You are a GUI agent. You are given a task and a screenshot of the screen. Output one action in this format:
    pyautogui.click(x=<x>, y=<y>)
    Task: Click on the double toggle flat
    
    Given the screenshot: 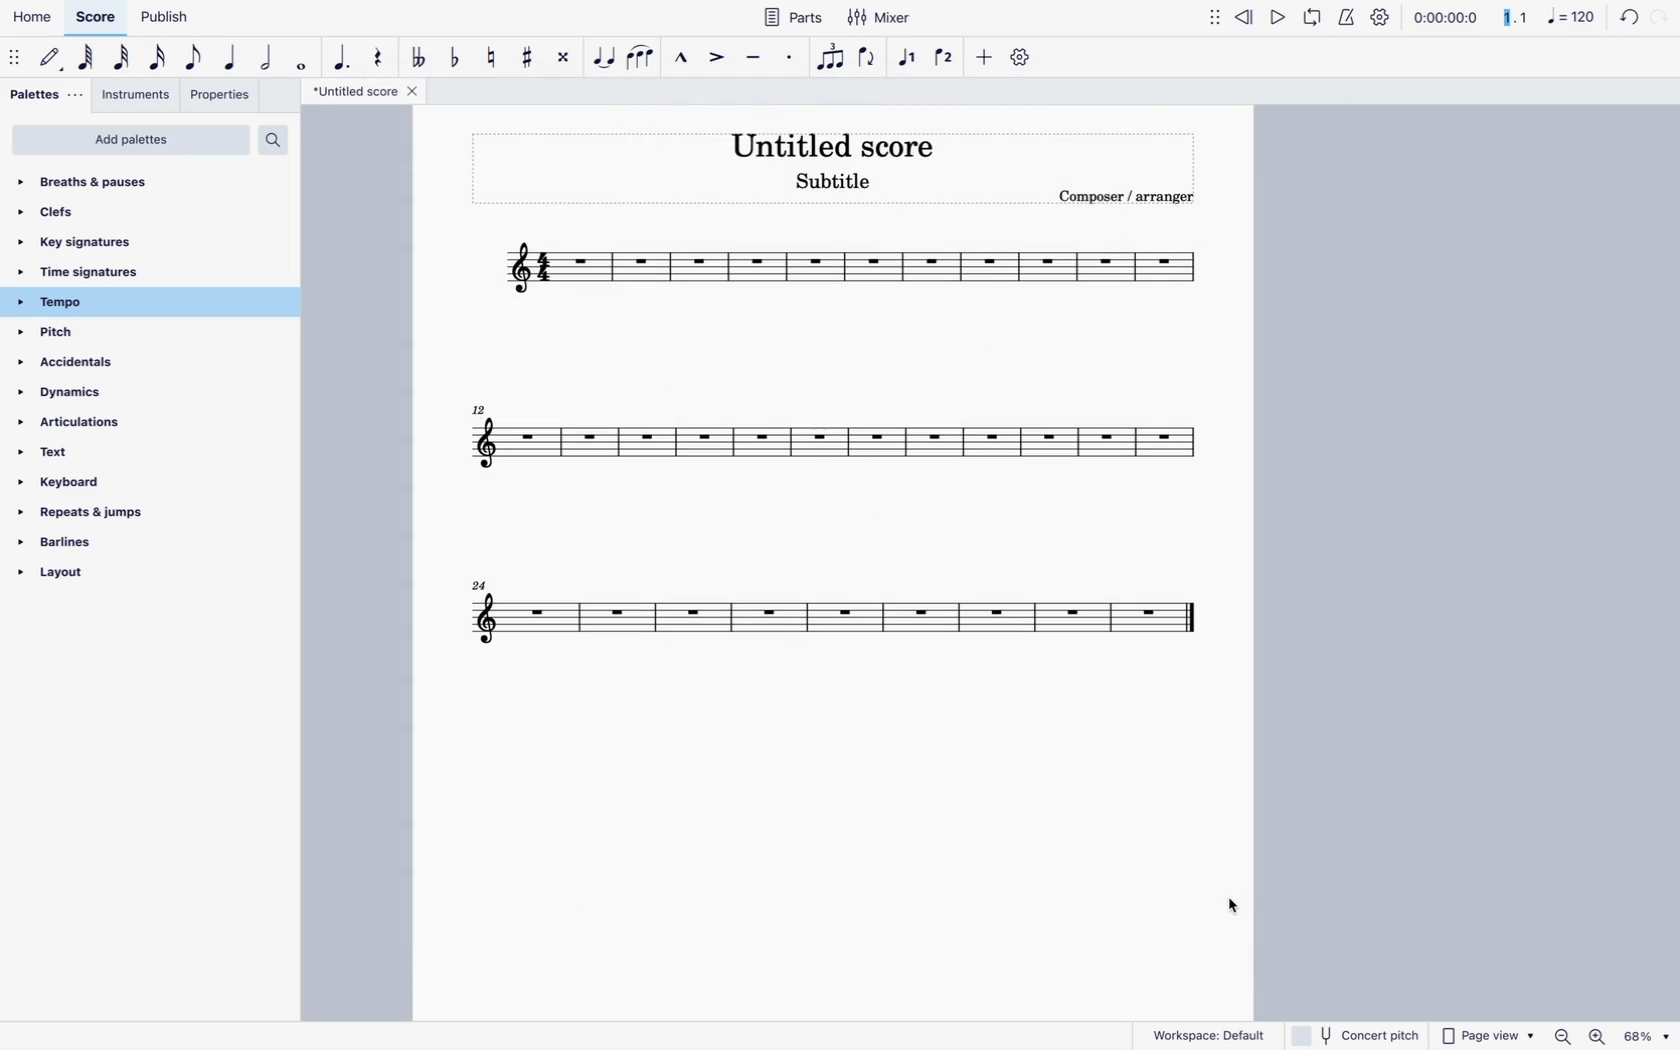 What is the action you would take?
    pyautogui.click(x=422, y=58)
    